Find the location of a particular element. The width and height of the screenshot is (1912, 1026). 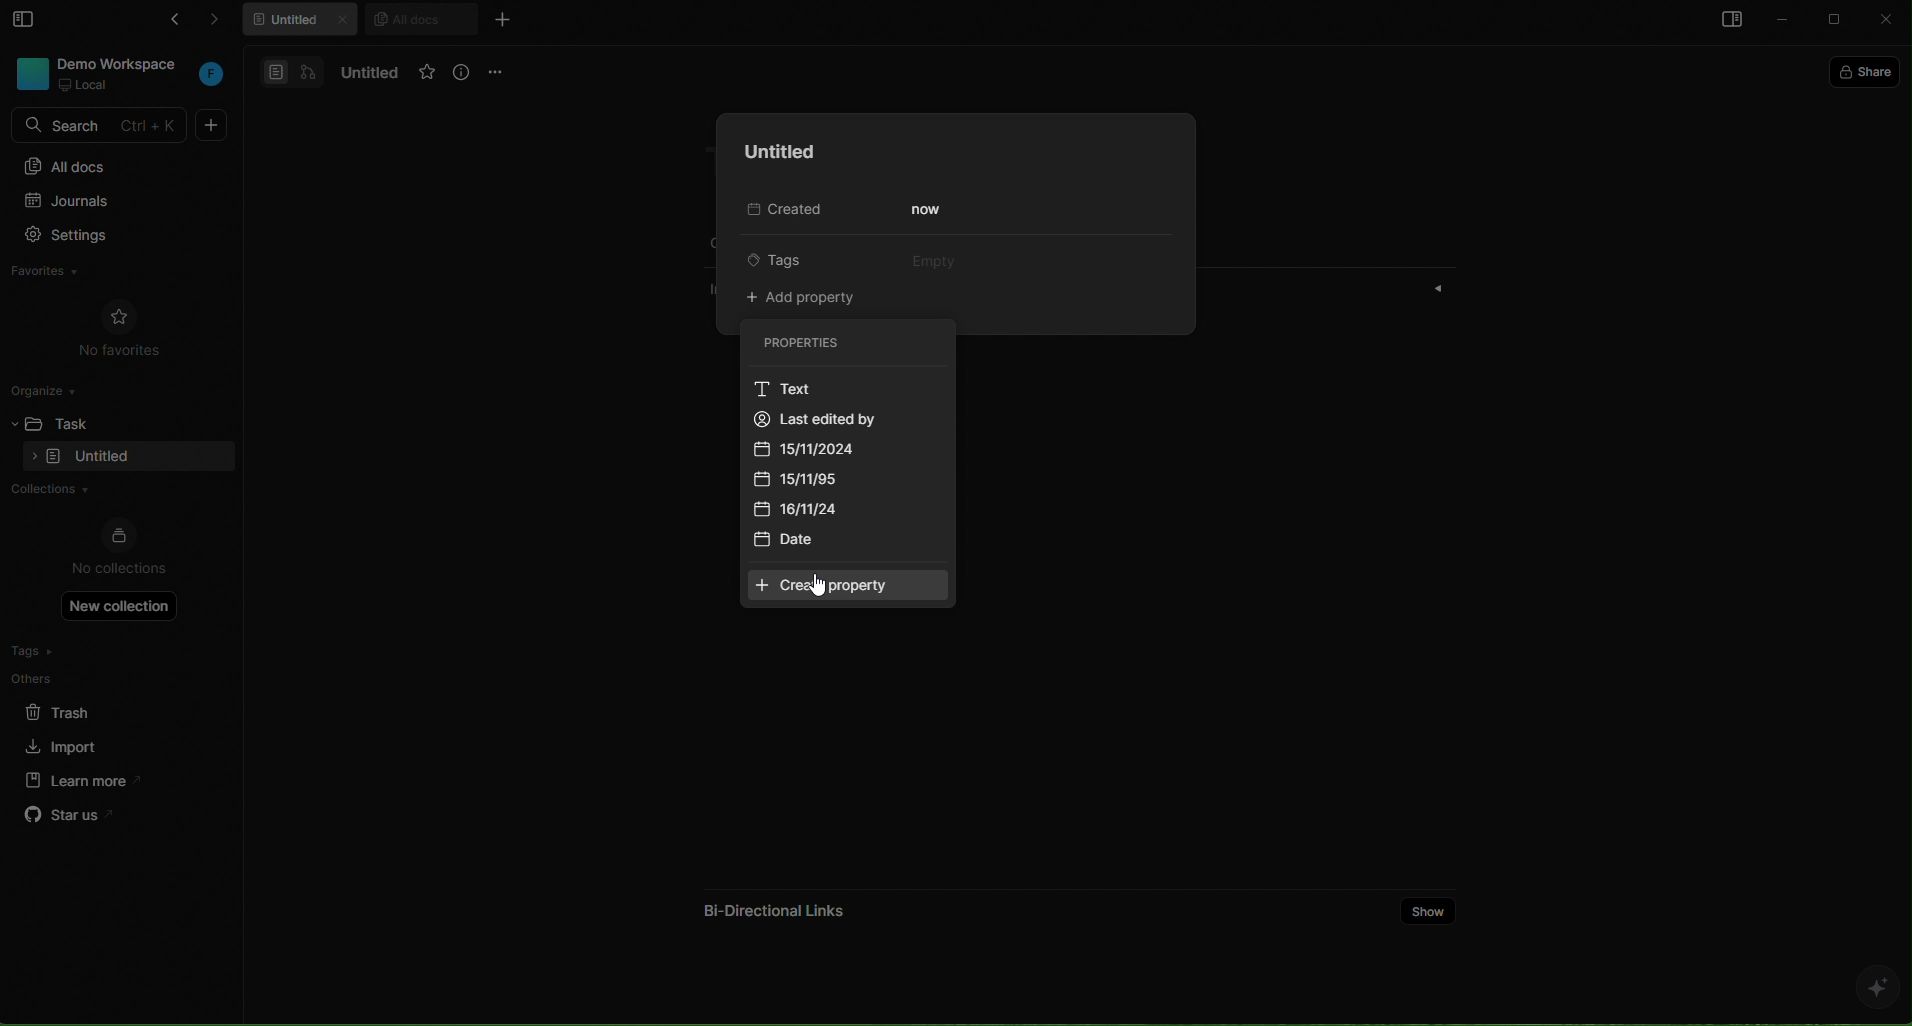

all docs is located at coordinates (420, 18).